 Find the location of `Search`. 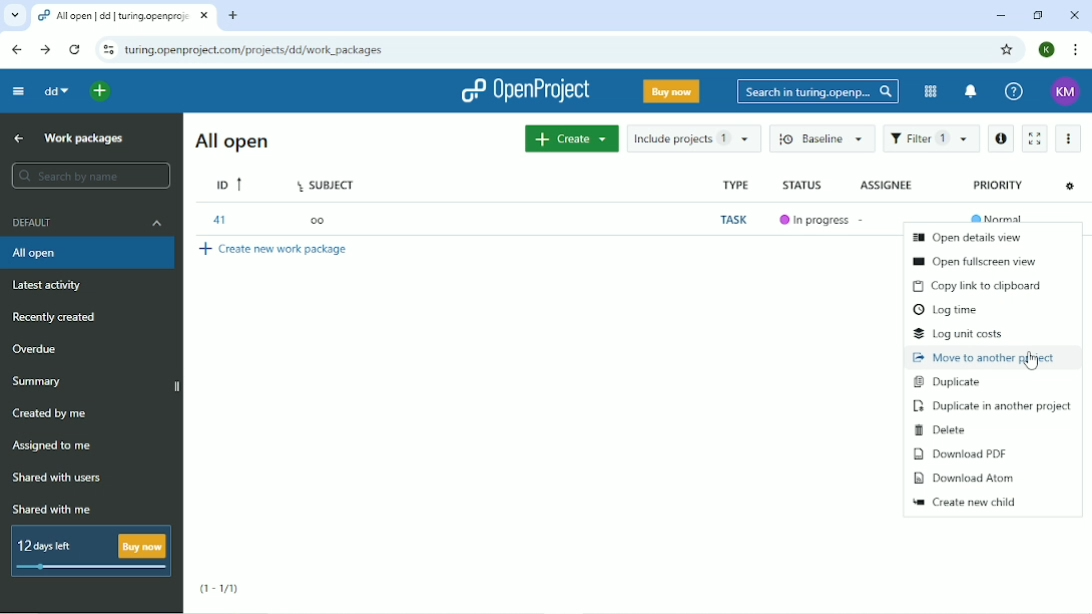

Search is located at coordinates (818, 92).